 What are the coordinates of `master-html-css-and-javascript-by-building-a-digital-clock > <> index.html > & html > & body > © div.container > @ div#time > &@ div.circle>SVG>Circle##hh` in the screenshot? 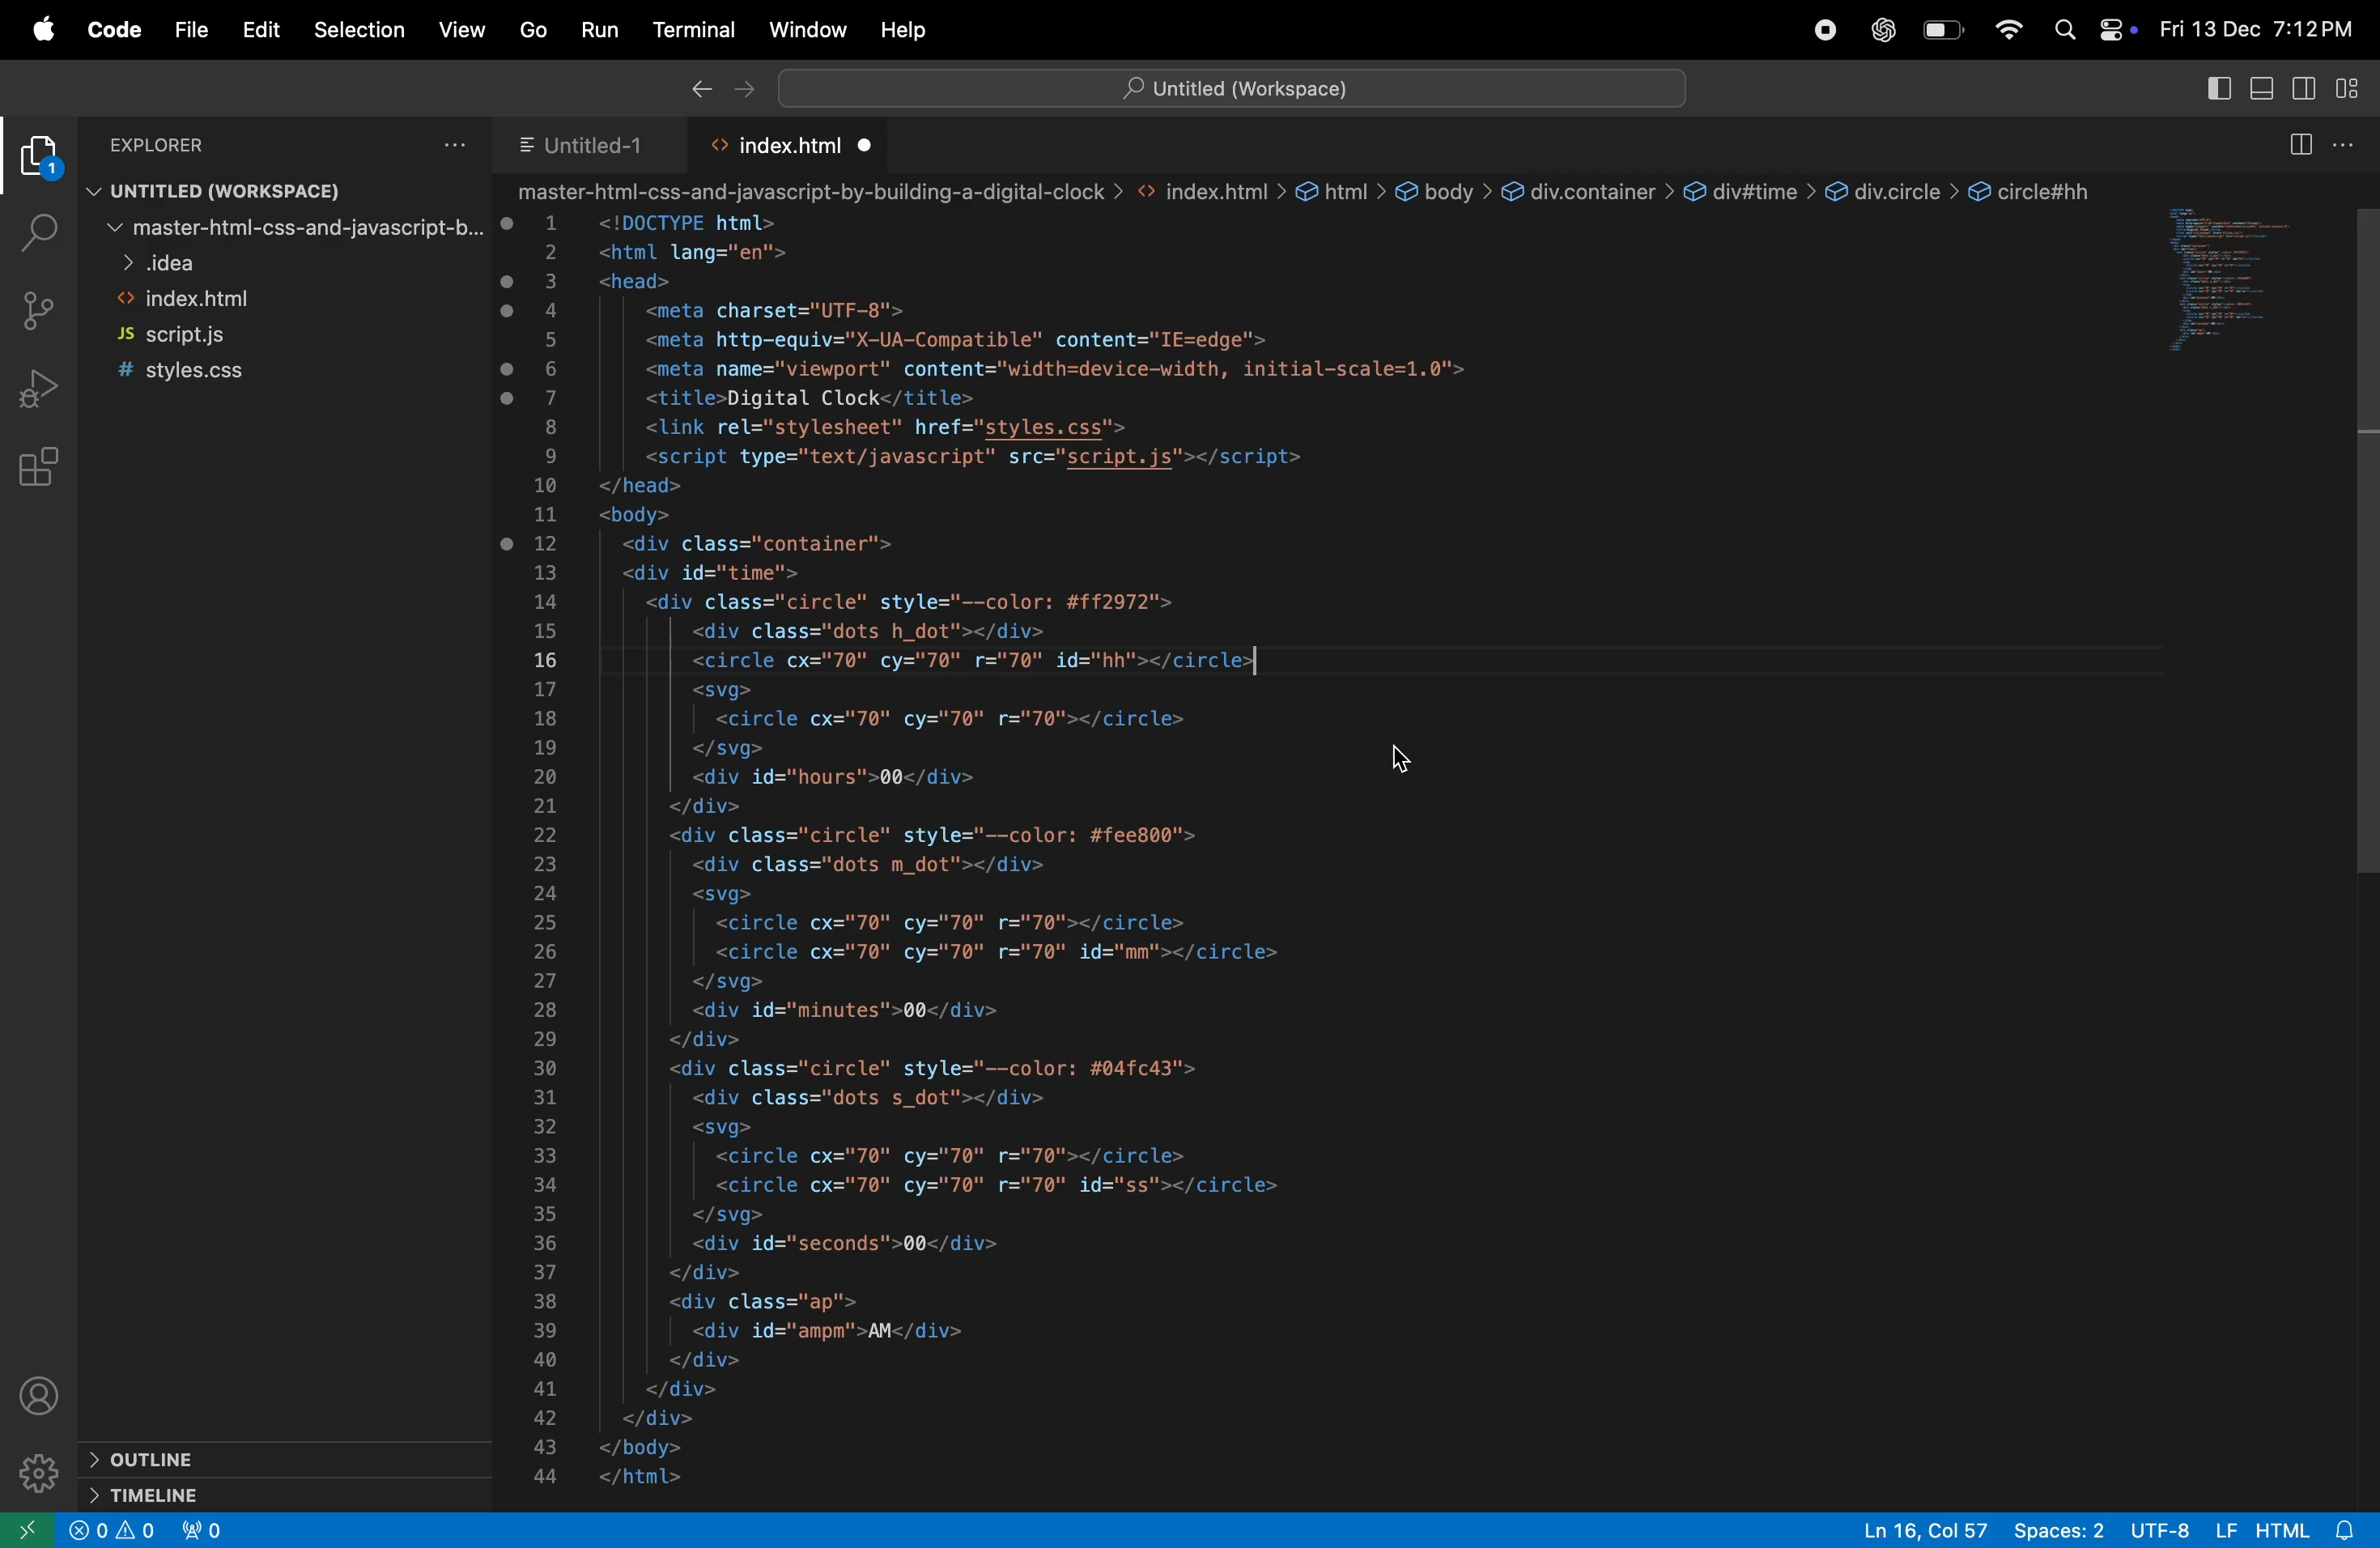 It's located at (1306, 191).